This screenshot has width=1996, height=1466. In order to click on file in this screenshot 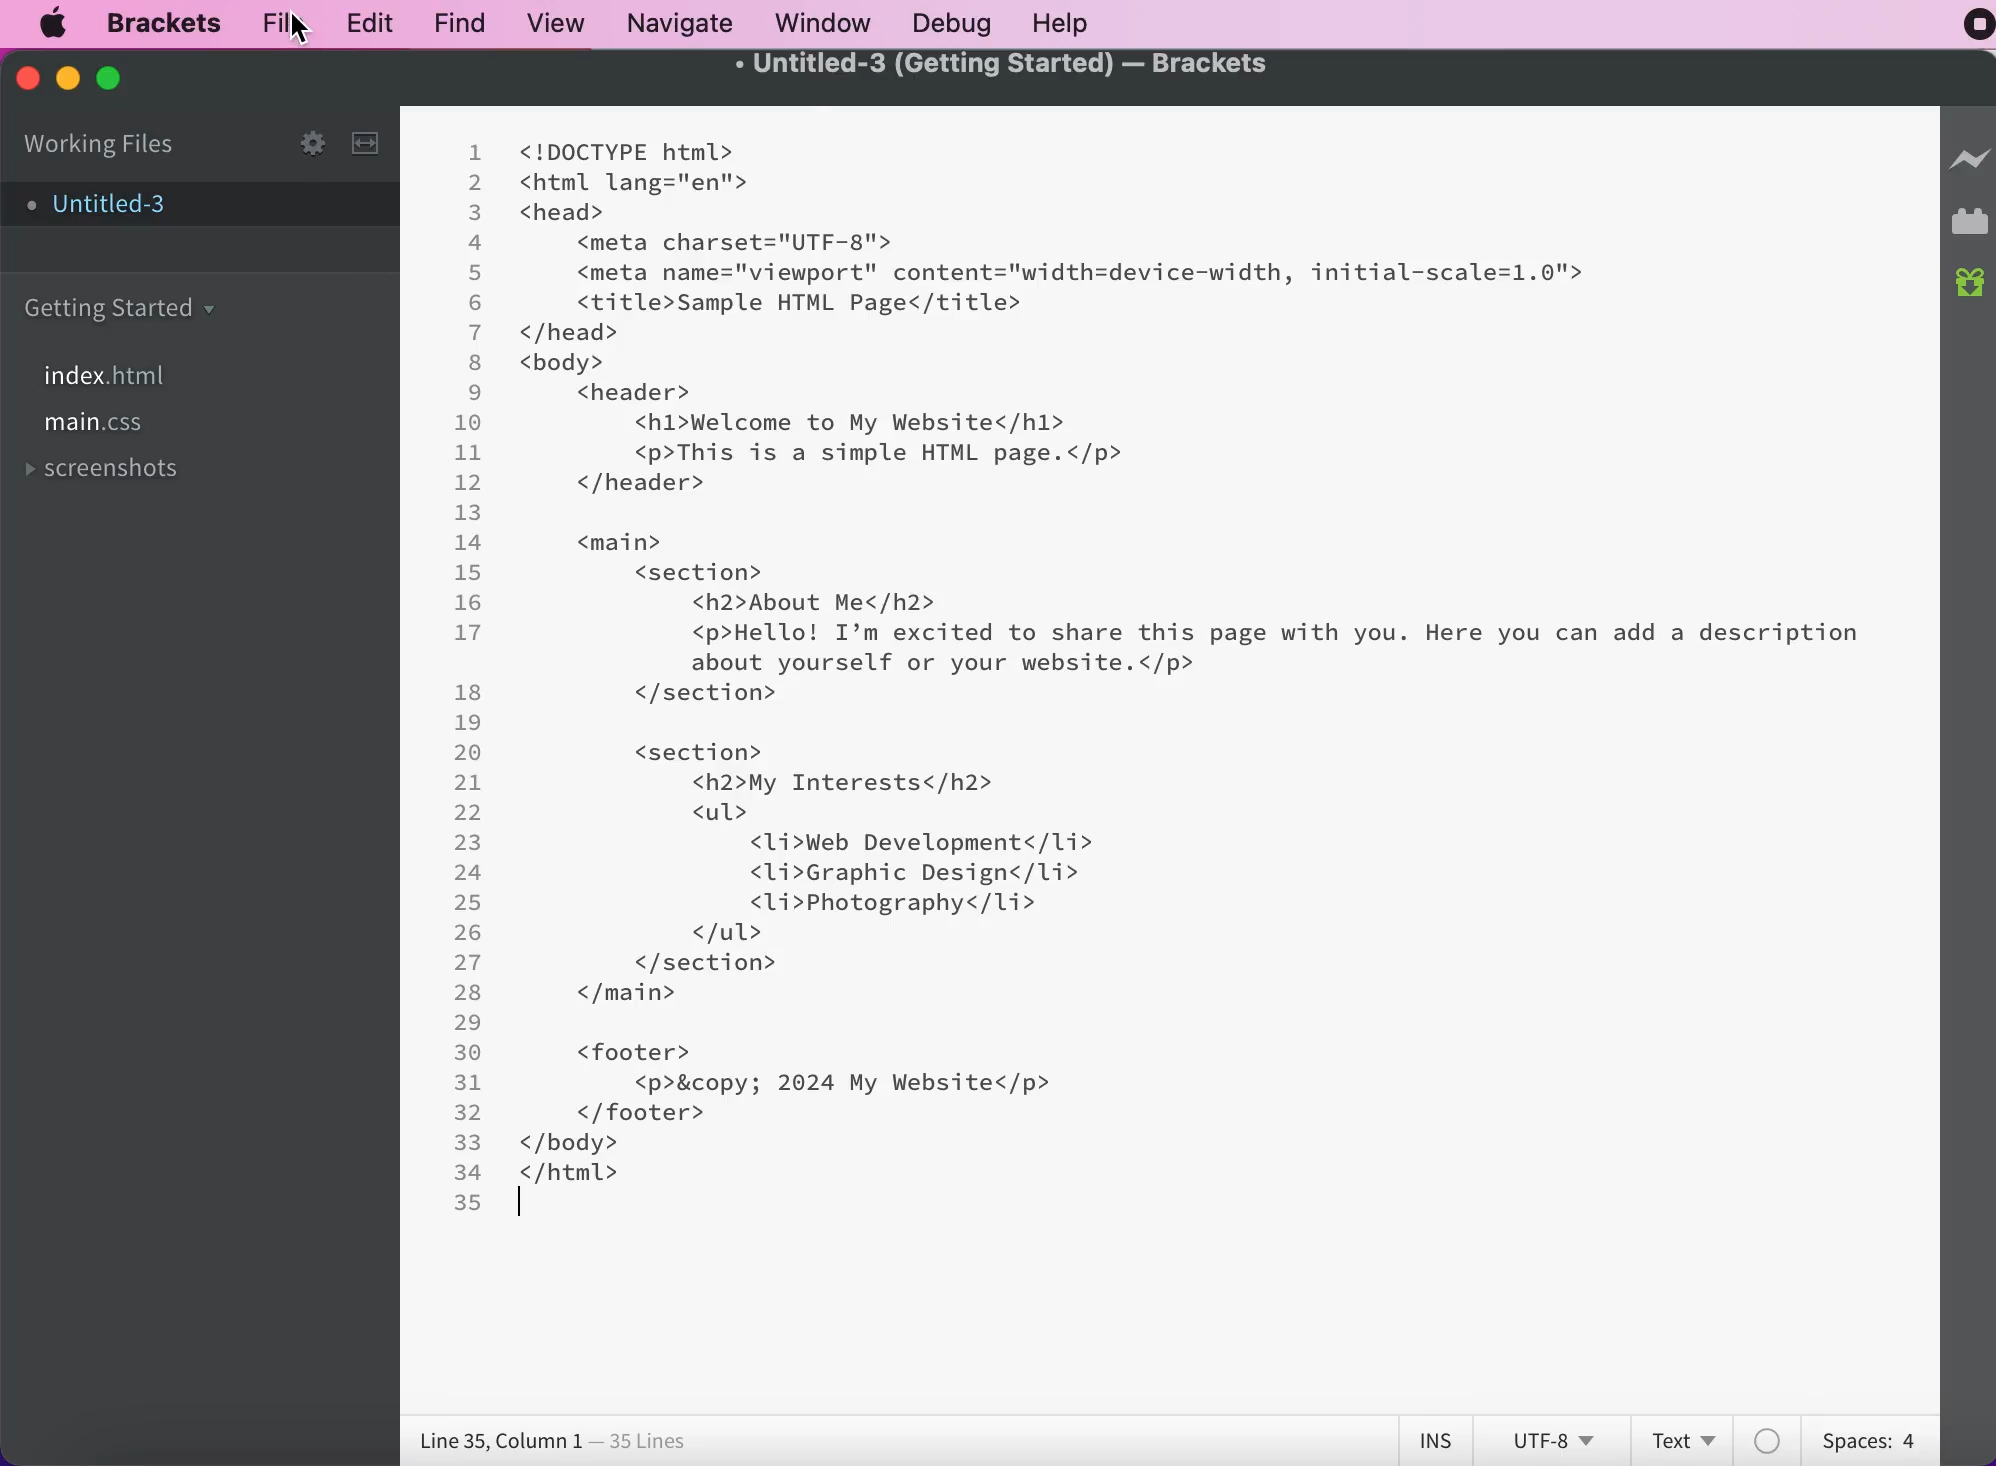, I will do `click(284, 23)`.